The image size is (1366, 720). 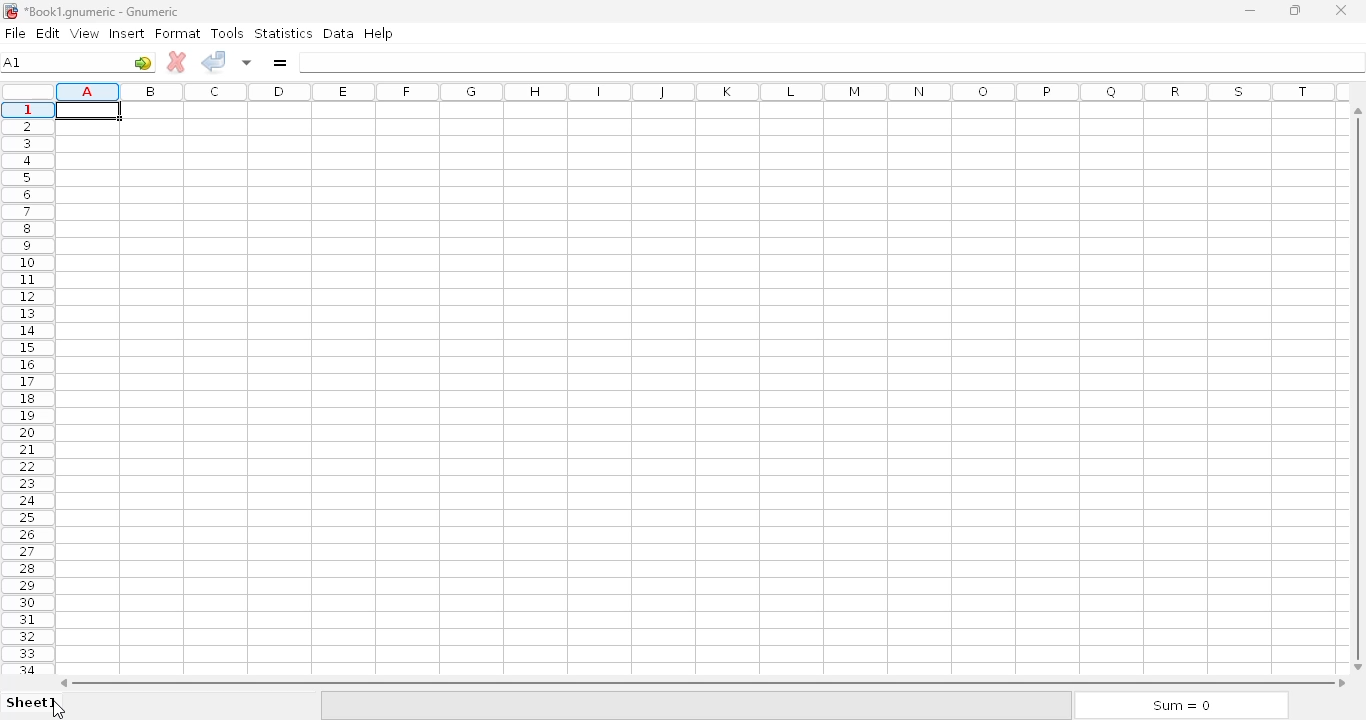 I want to click on horizontal scroll bar, so click(x=703, y=682).